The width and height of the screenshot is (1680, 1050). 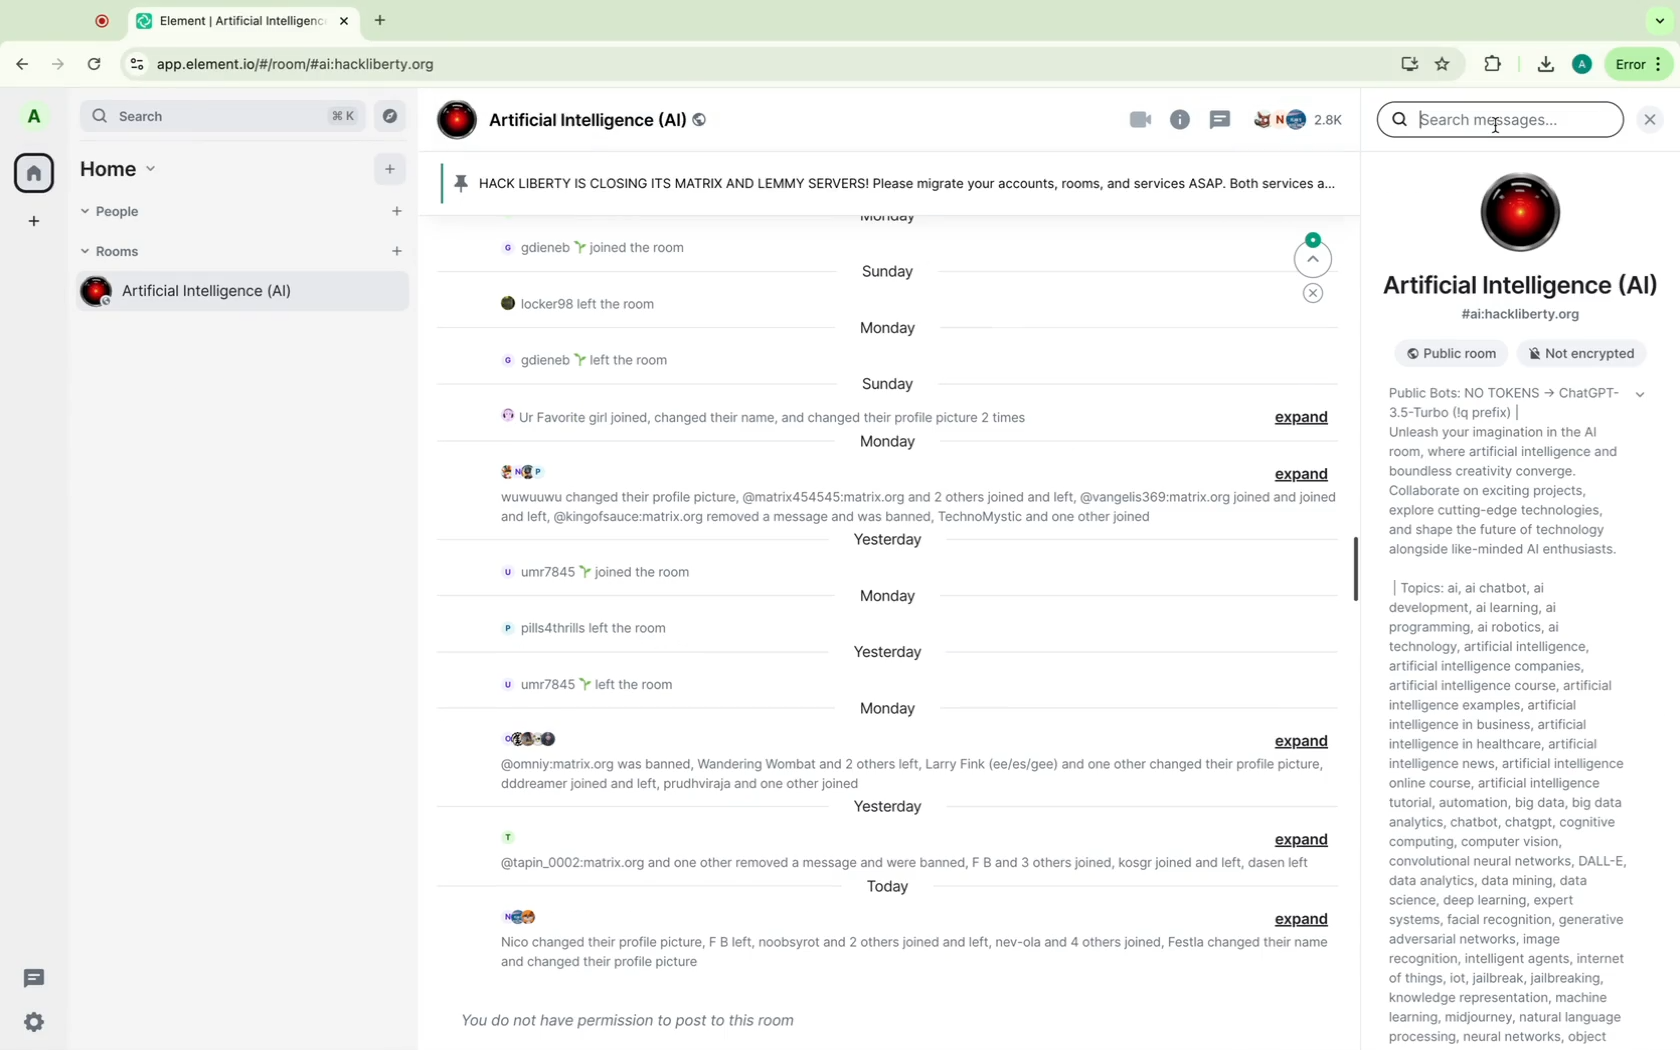 I want to click on message, so click(x=903, y=861).